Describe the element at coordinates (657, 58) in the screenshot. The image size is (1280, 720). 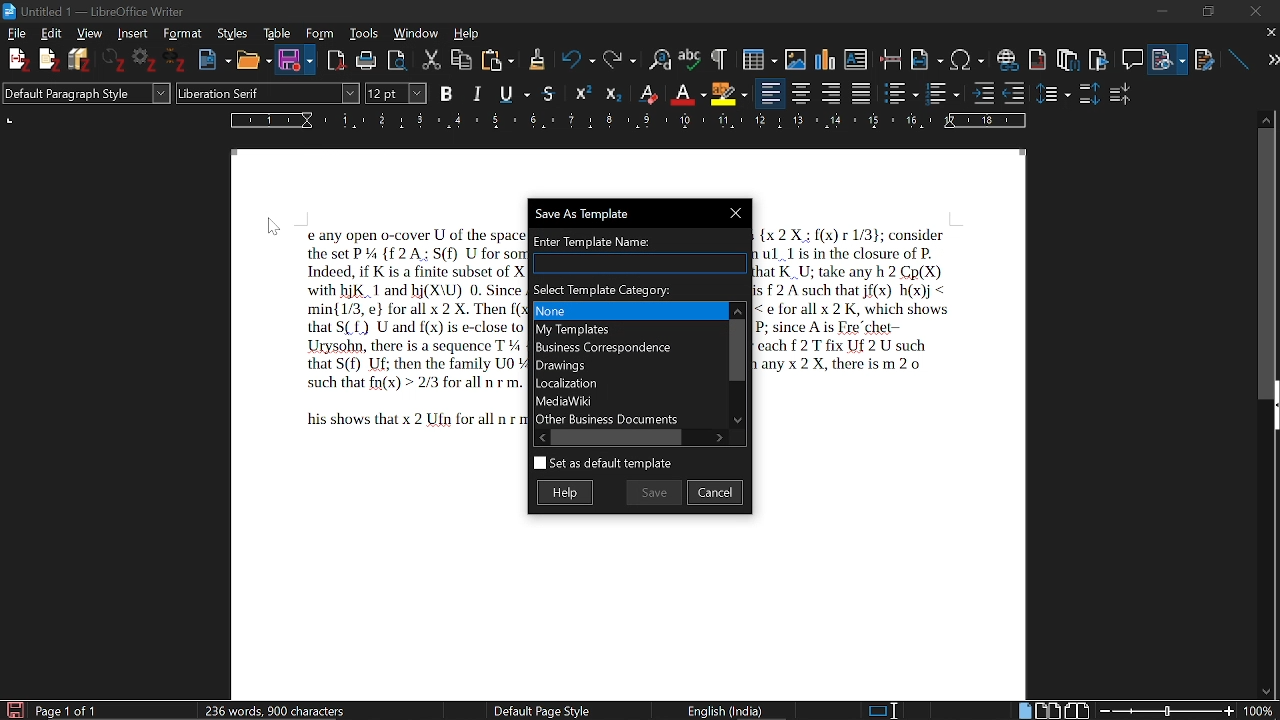
I see `Find and replace ` at that location.